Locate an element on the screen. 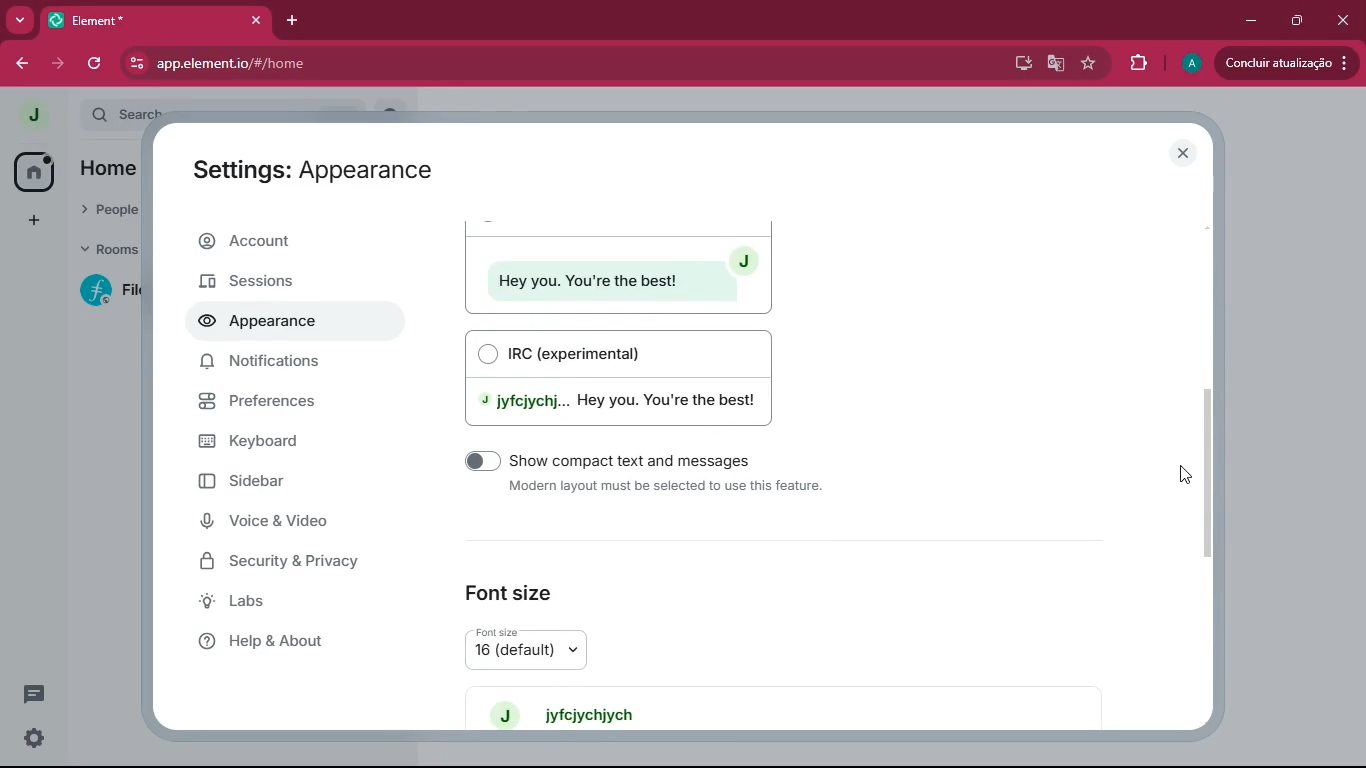 Image resolution: width=1366 pixels, height=768 pixels. add tab is located at coordinates (295, 16).